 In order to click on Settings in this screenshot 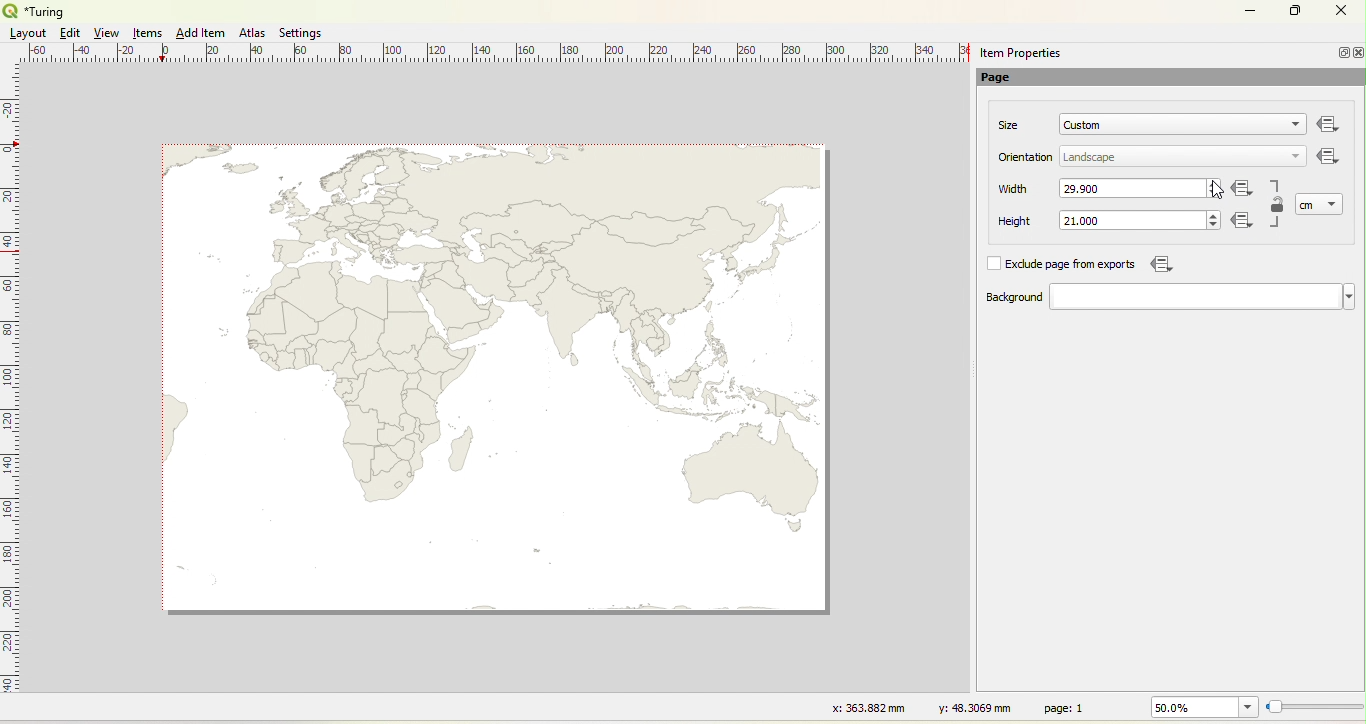, I will do `click(302, 33)`.